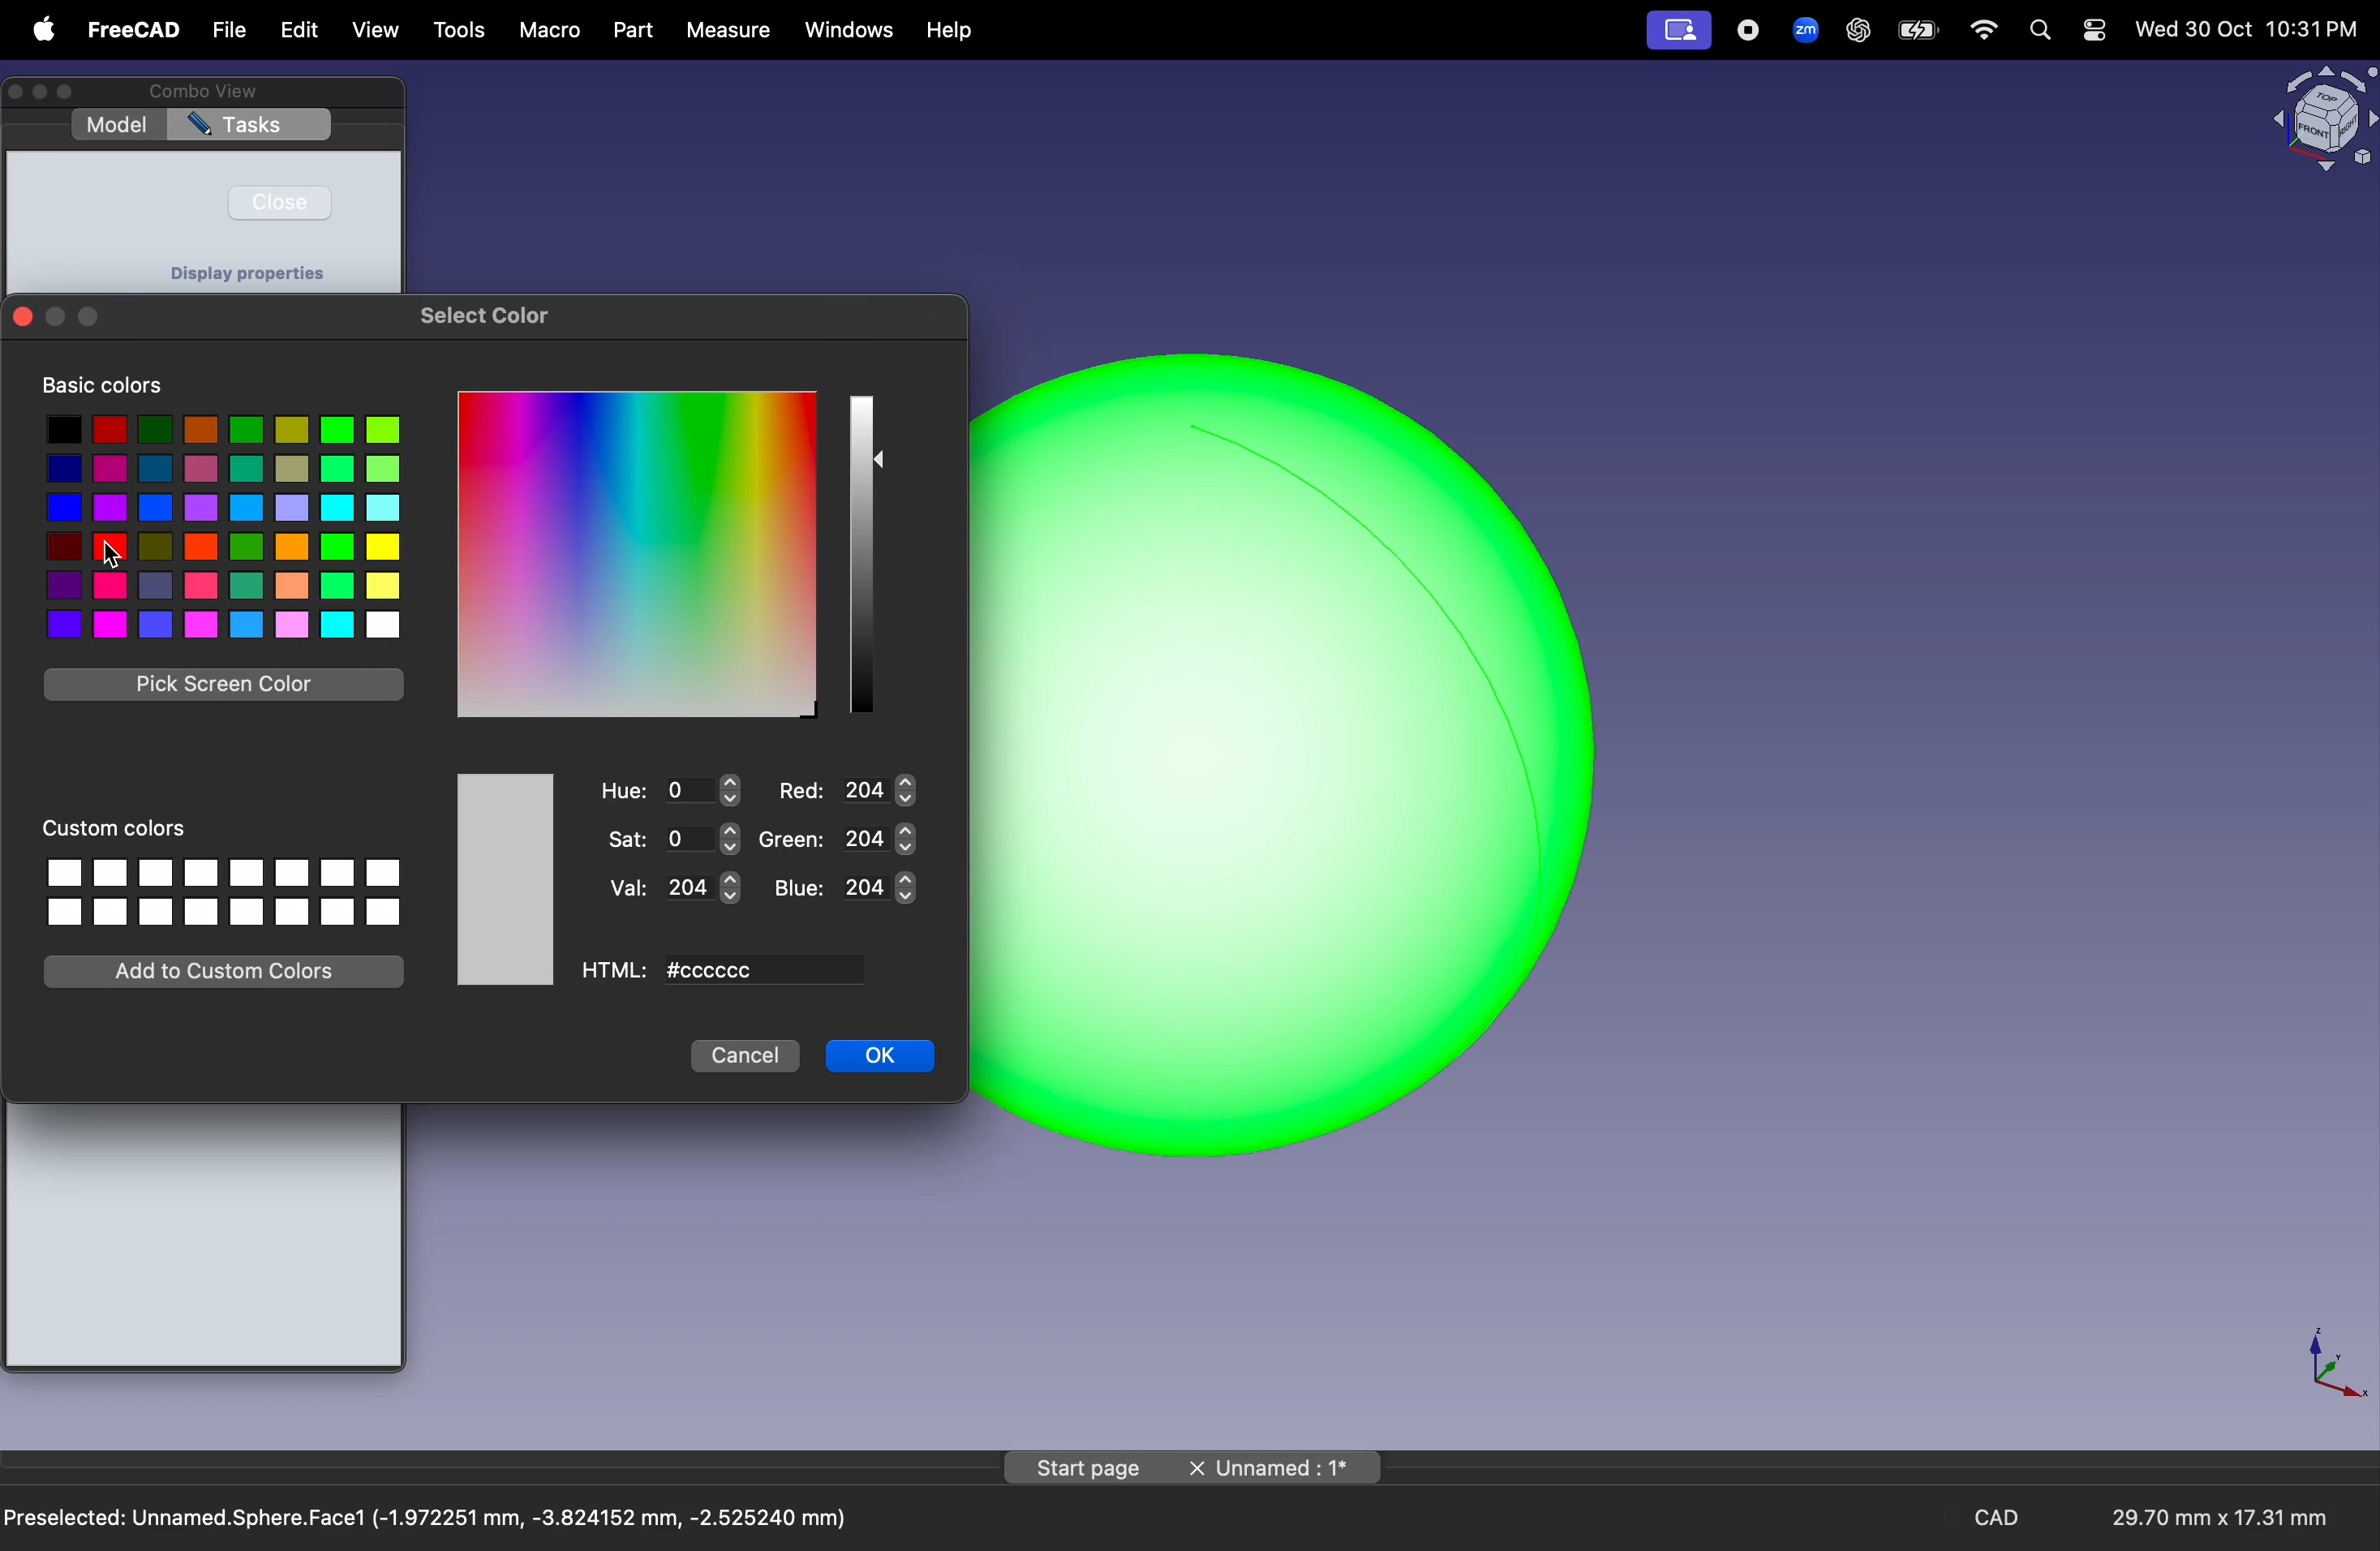 Image resolution: width=2380 pixels, height=1551 pixels. What do you see at coordinates (2093, 30) in the screenshot?
I see `settings` at bounding box center [2093, 30].